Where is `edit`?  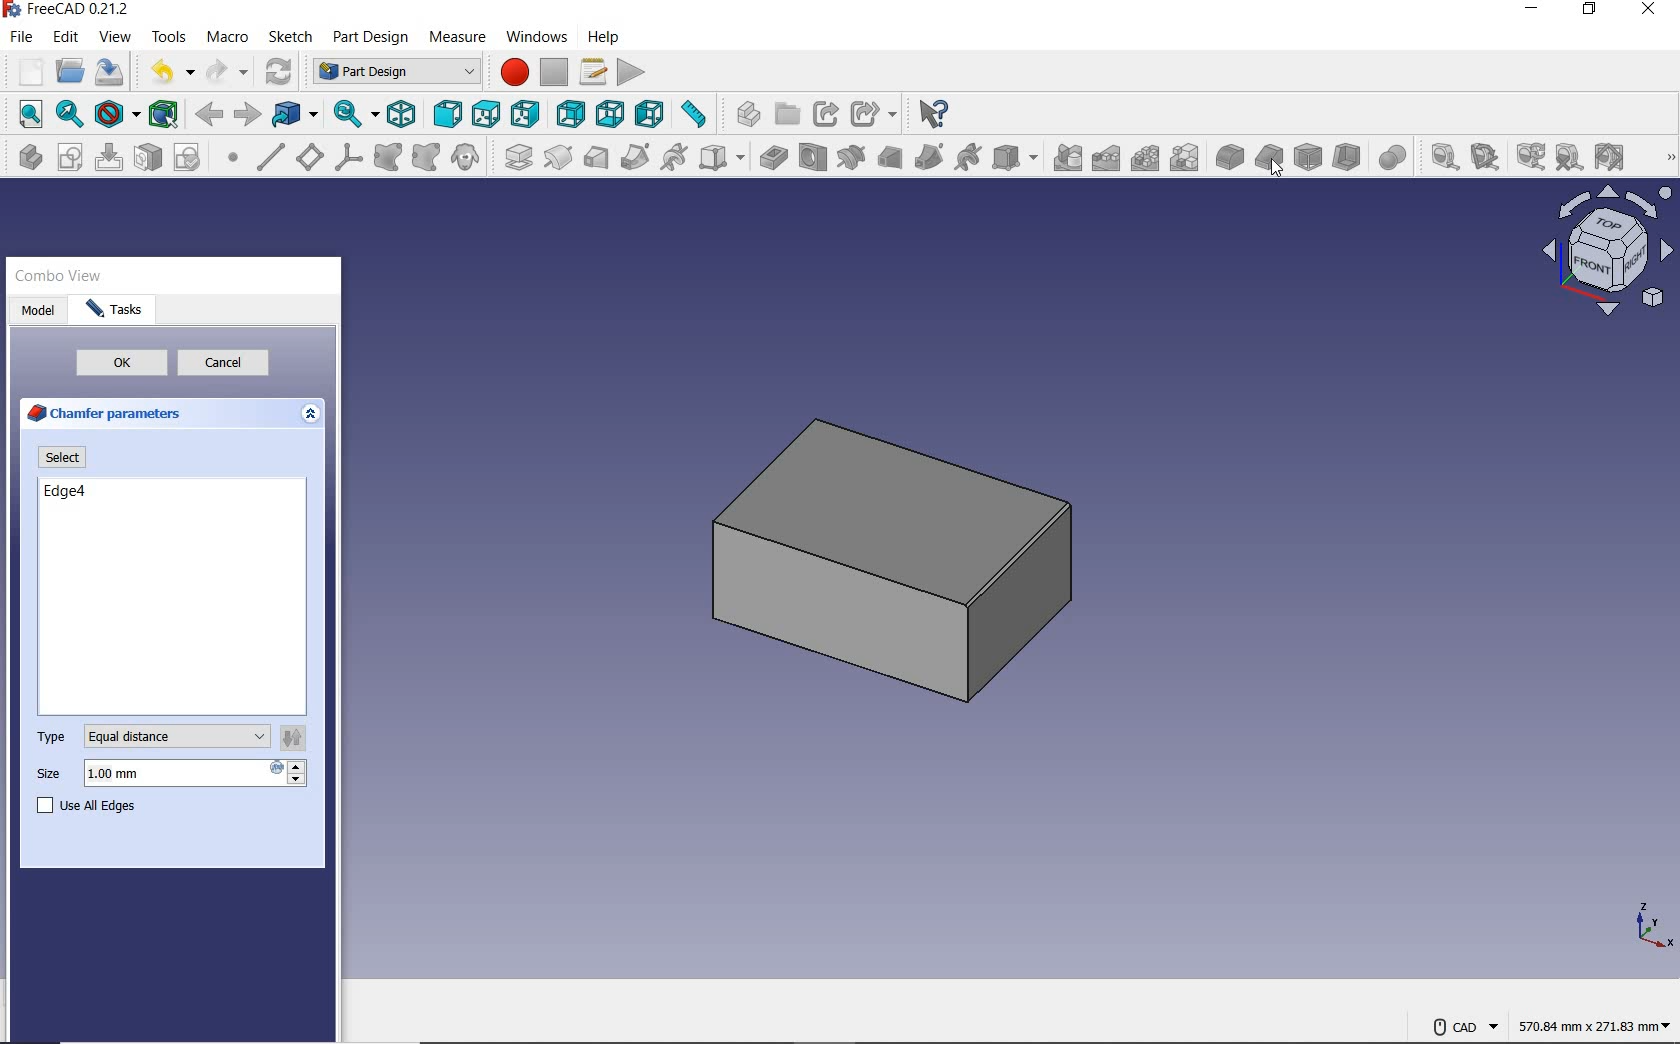 edit is located at coordinates (66, 37).